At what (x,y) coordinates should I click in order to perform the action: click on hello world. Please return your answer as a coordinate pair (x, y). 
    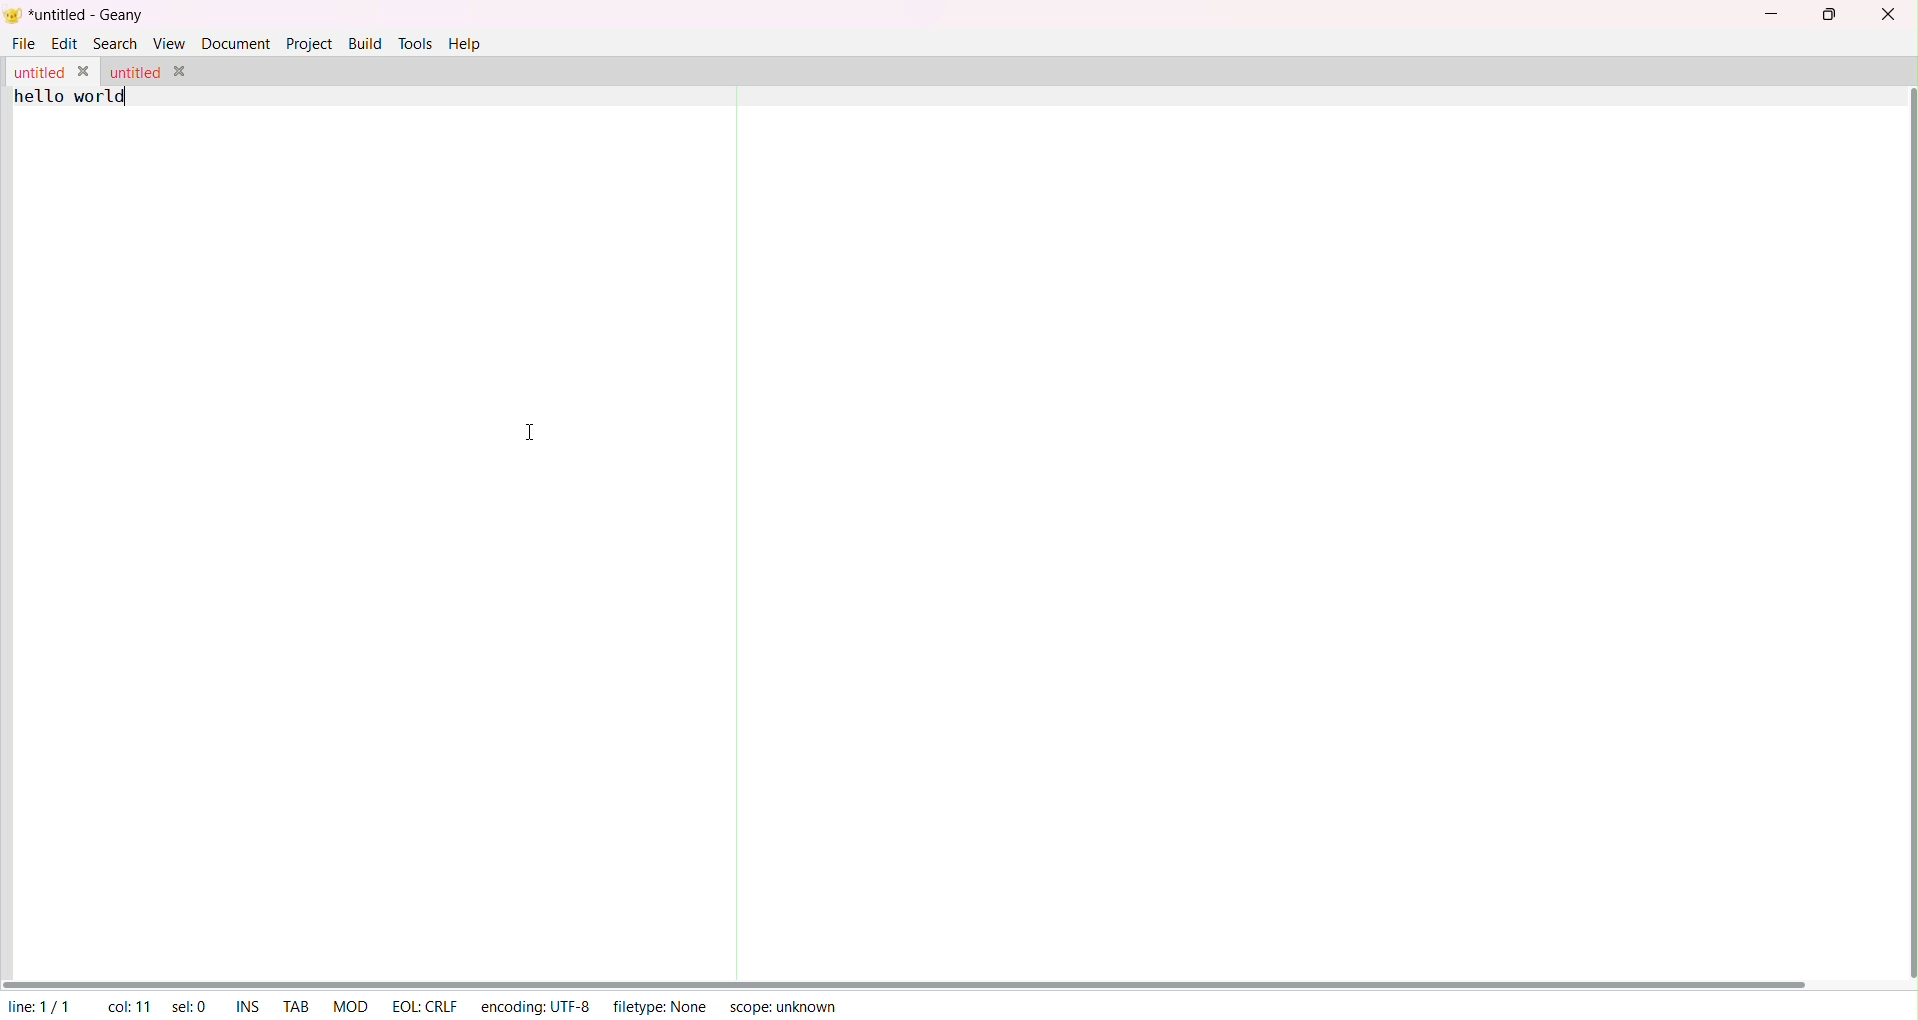
    Looking at the image, I should click on (71, 98).